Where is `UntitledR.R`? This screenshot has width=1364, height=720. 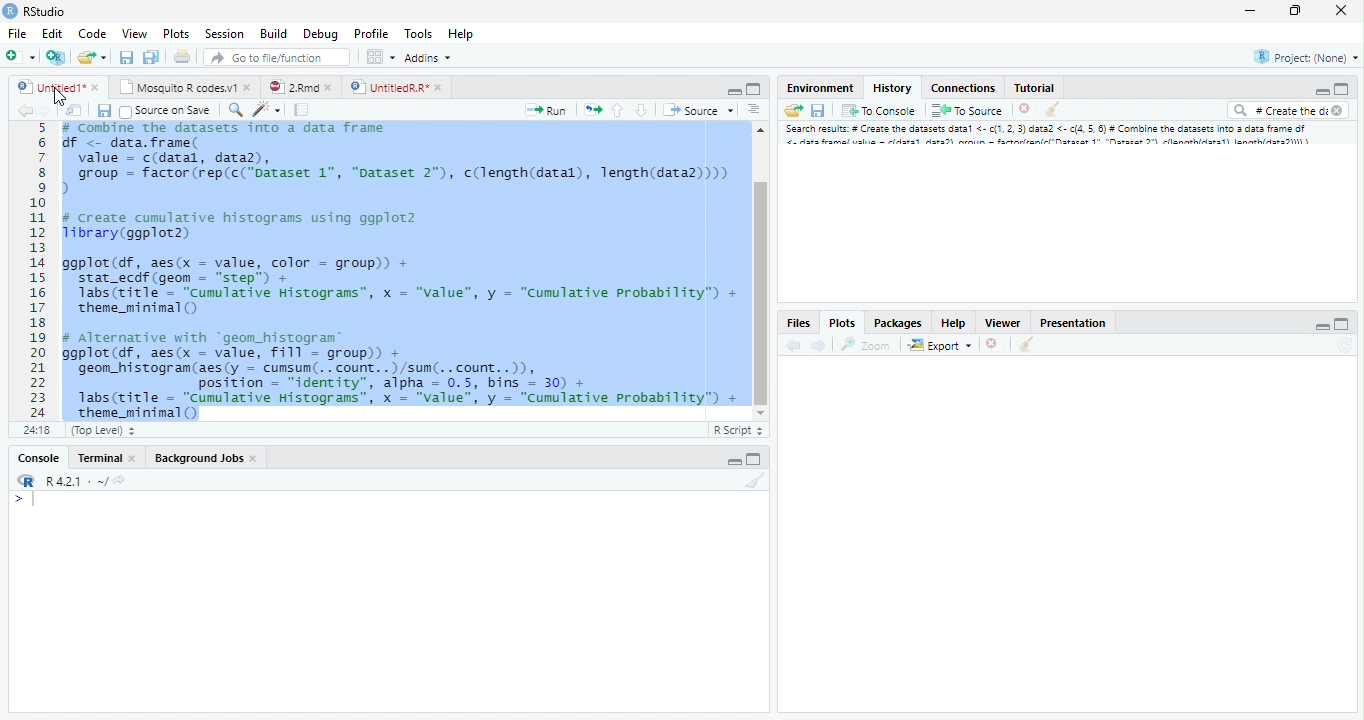 UntitledR.R is located at coordinates (396, 86).